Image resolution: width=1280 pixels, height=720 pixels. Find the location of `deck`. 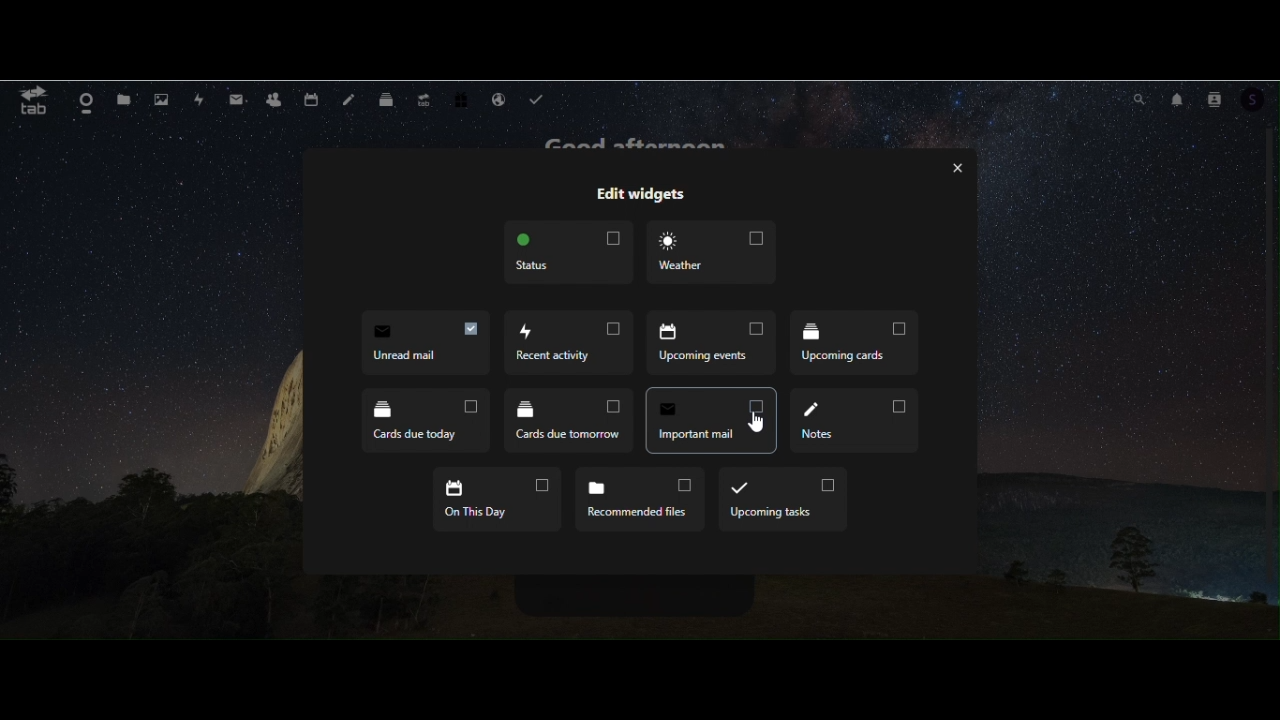

deck is located at coordinates (387, 97).